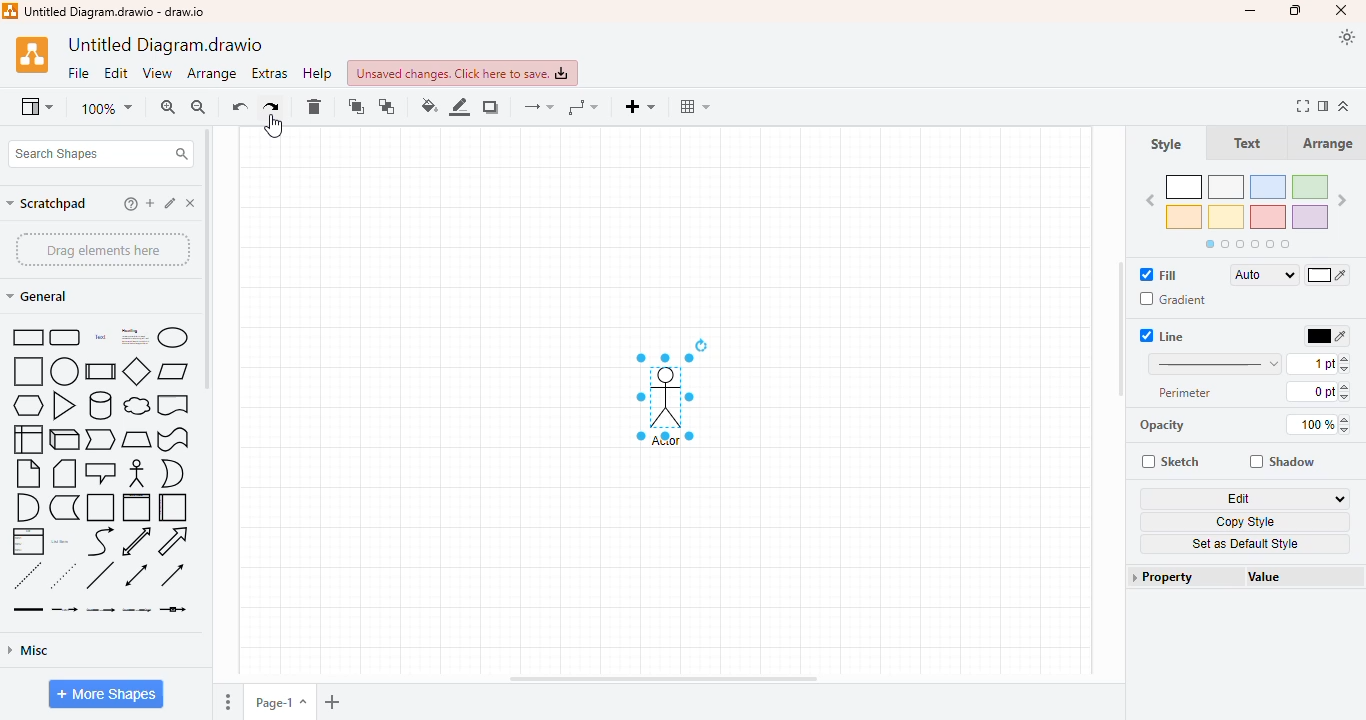 The image size is (1366, 720). What do you see at coordinates (1326, 336) in the screenshot?
I see `color` at bounding box center [1326, 336].